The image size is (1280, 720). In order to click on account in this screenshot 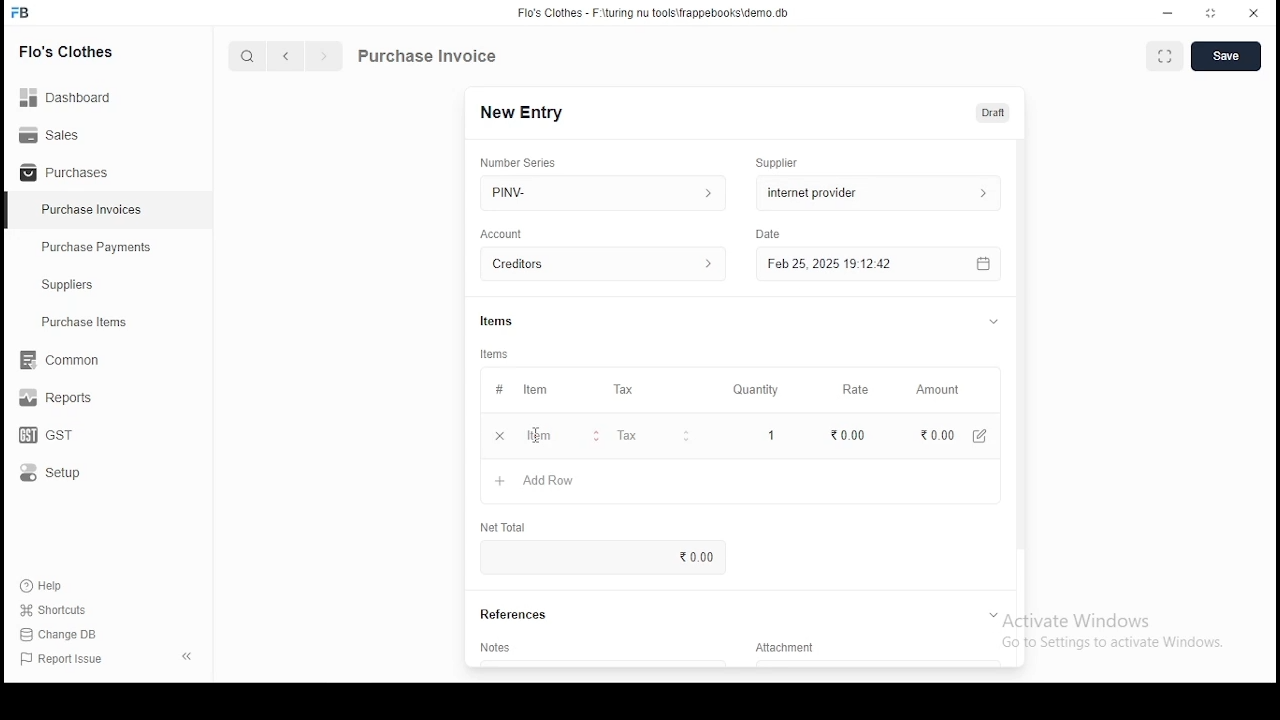, I will do `click(502, 234)`.